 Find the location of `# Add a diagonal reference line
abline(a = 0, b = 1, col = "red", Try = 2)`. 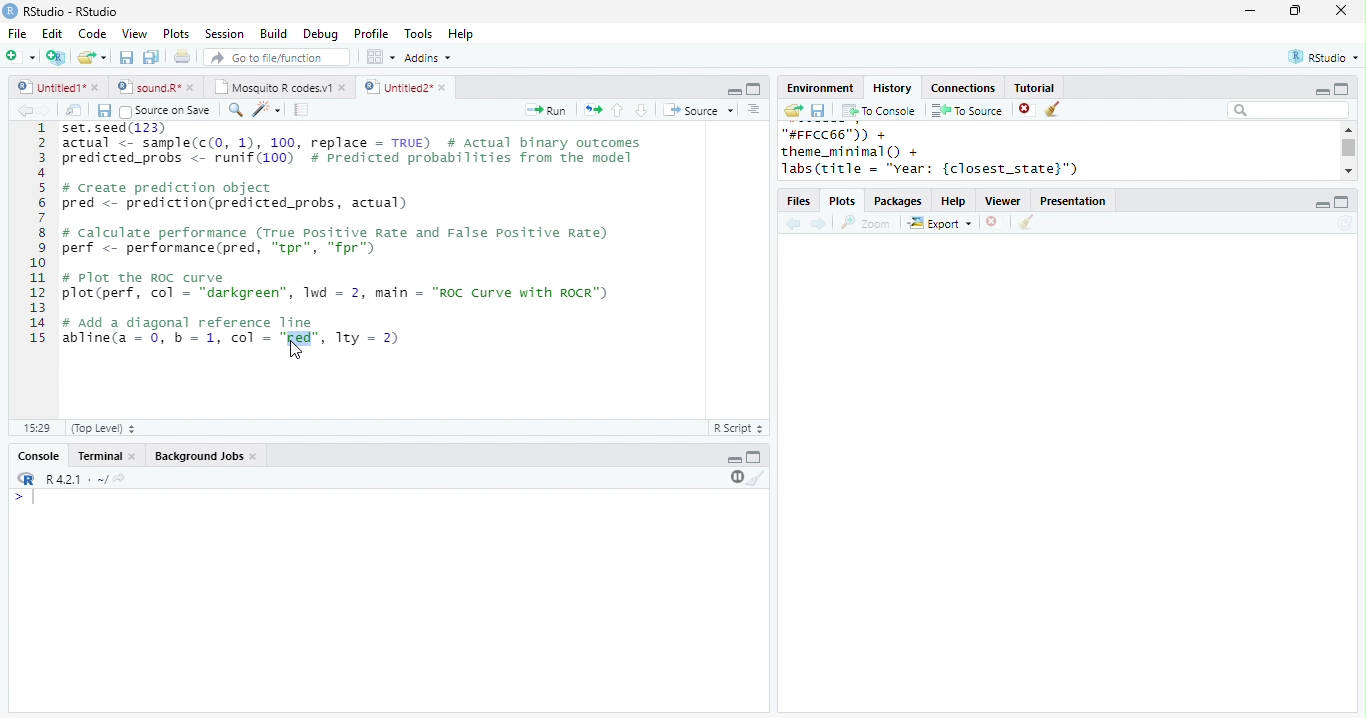

# Add a diagonal reference line
abline(a = 0, b = 1, col = "red", Try = 2) is located at coordinates (234, 330).